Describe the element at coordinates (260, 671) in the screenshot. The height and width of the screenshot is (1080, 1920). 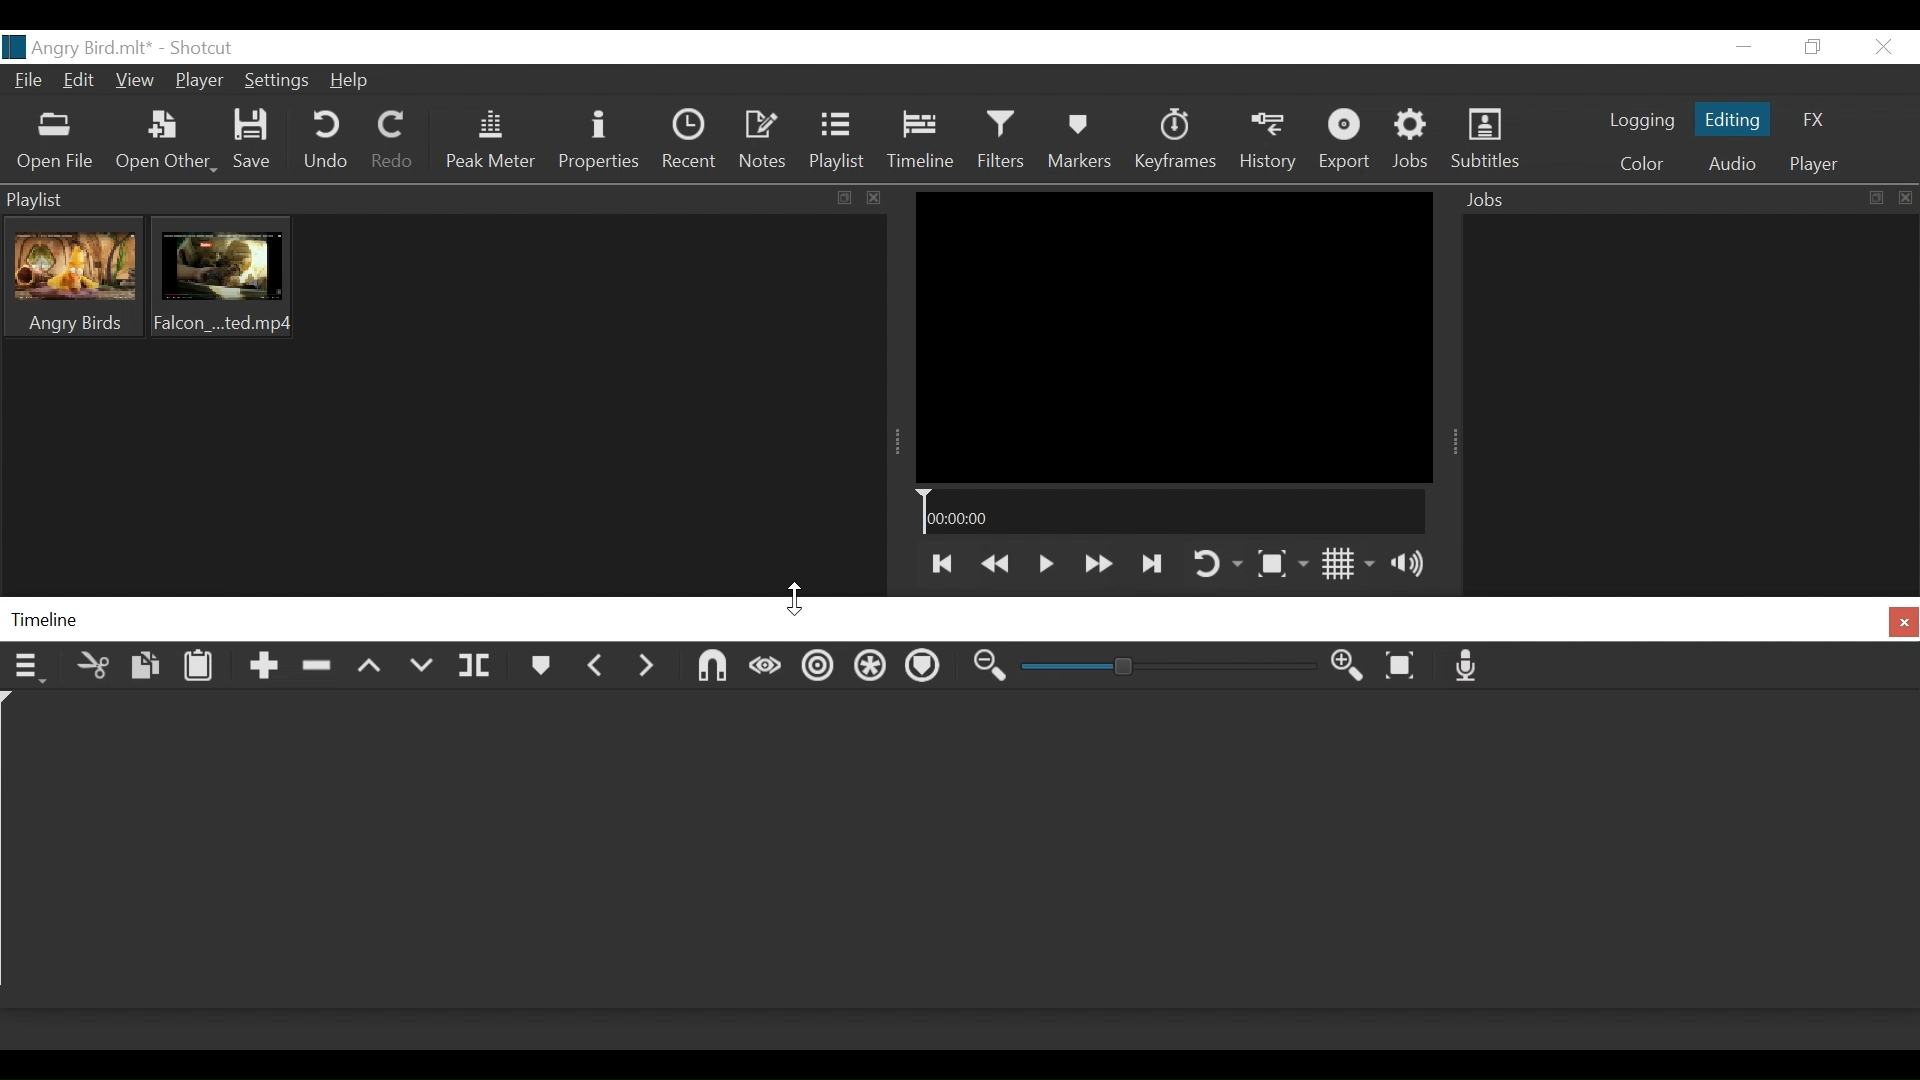
I see `Append` at that location.